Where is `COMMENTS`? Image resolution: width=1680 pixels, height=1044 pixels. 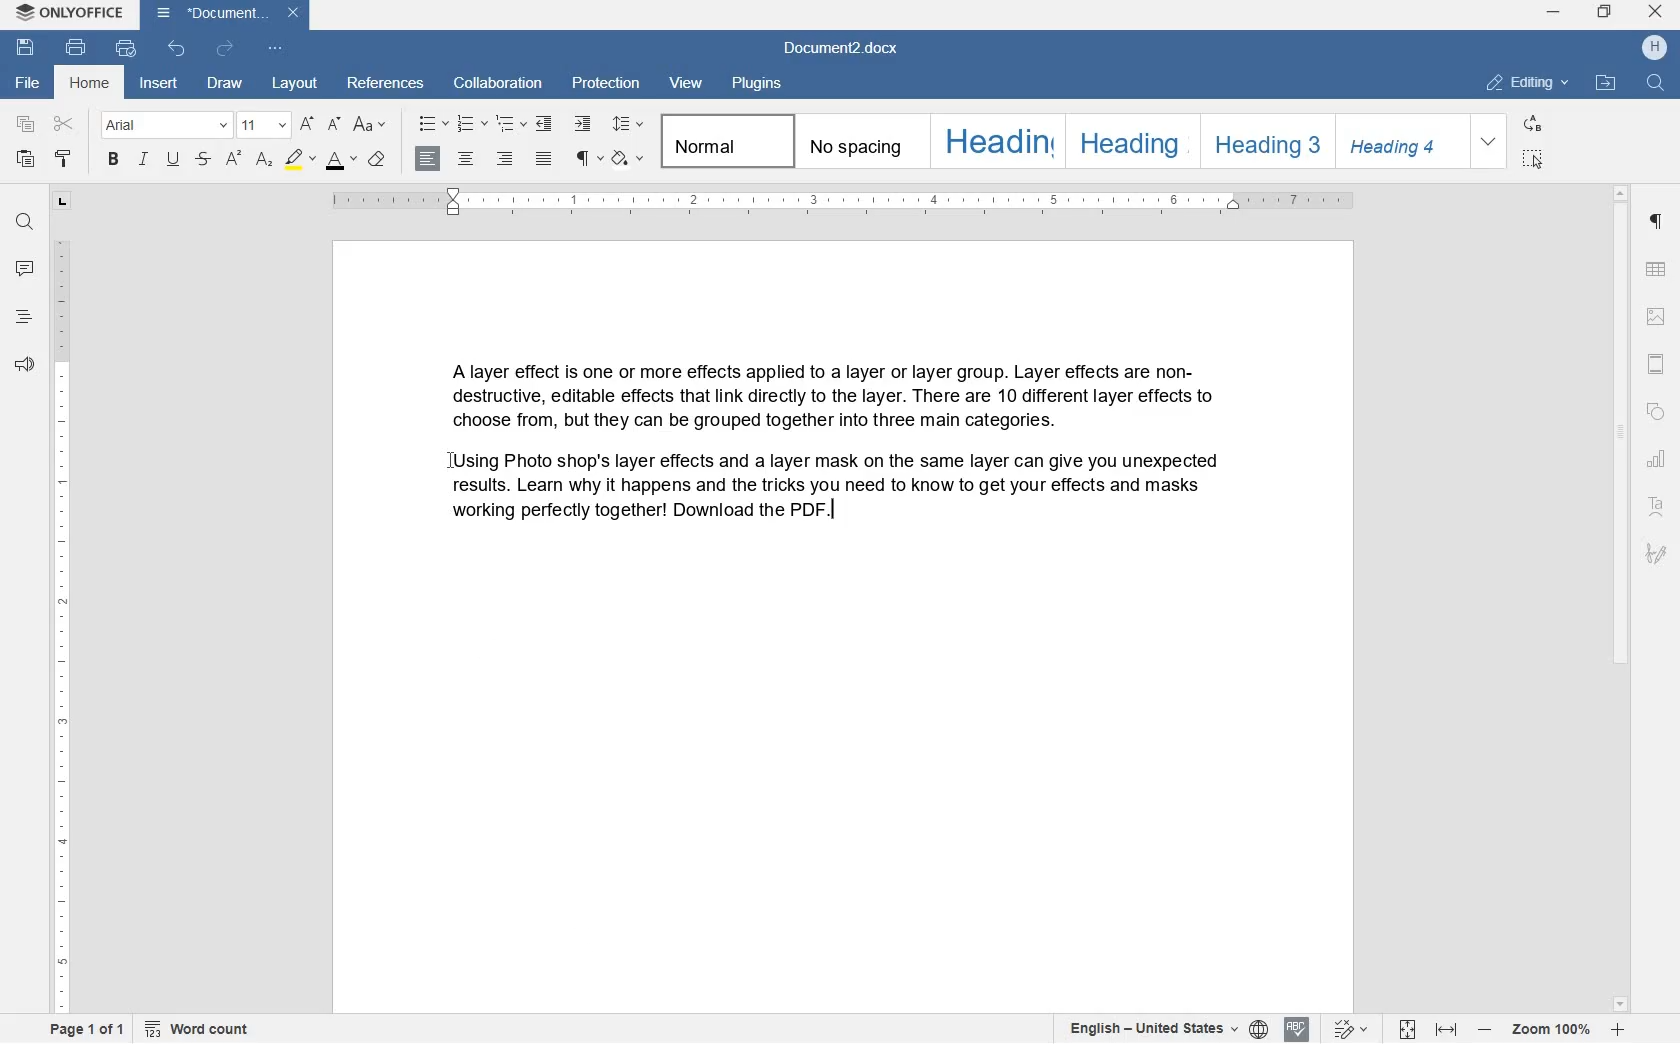 COMMENTS is located at coordinates (23, 268).